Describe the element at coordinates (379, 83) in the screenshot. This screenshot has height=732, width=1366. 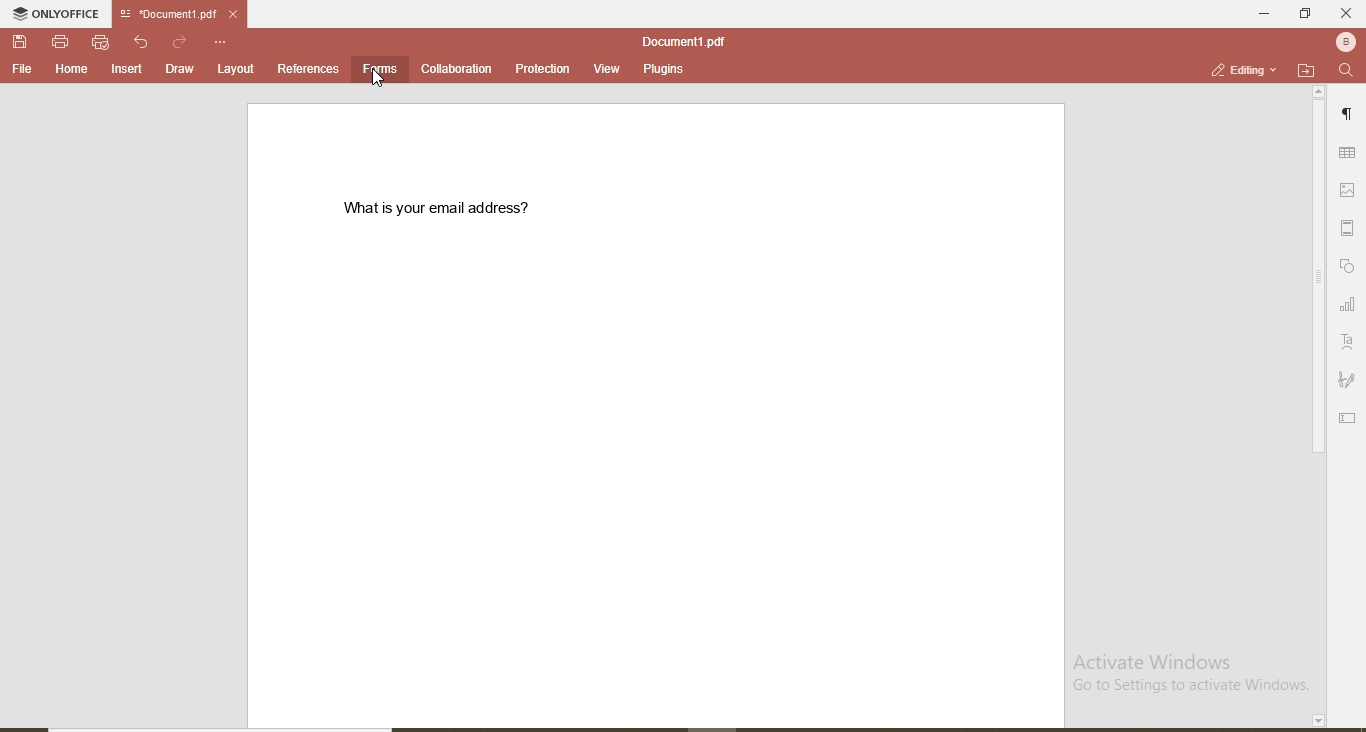
I see `cursor` at that location.